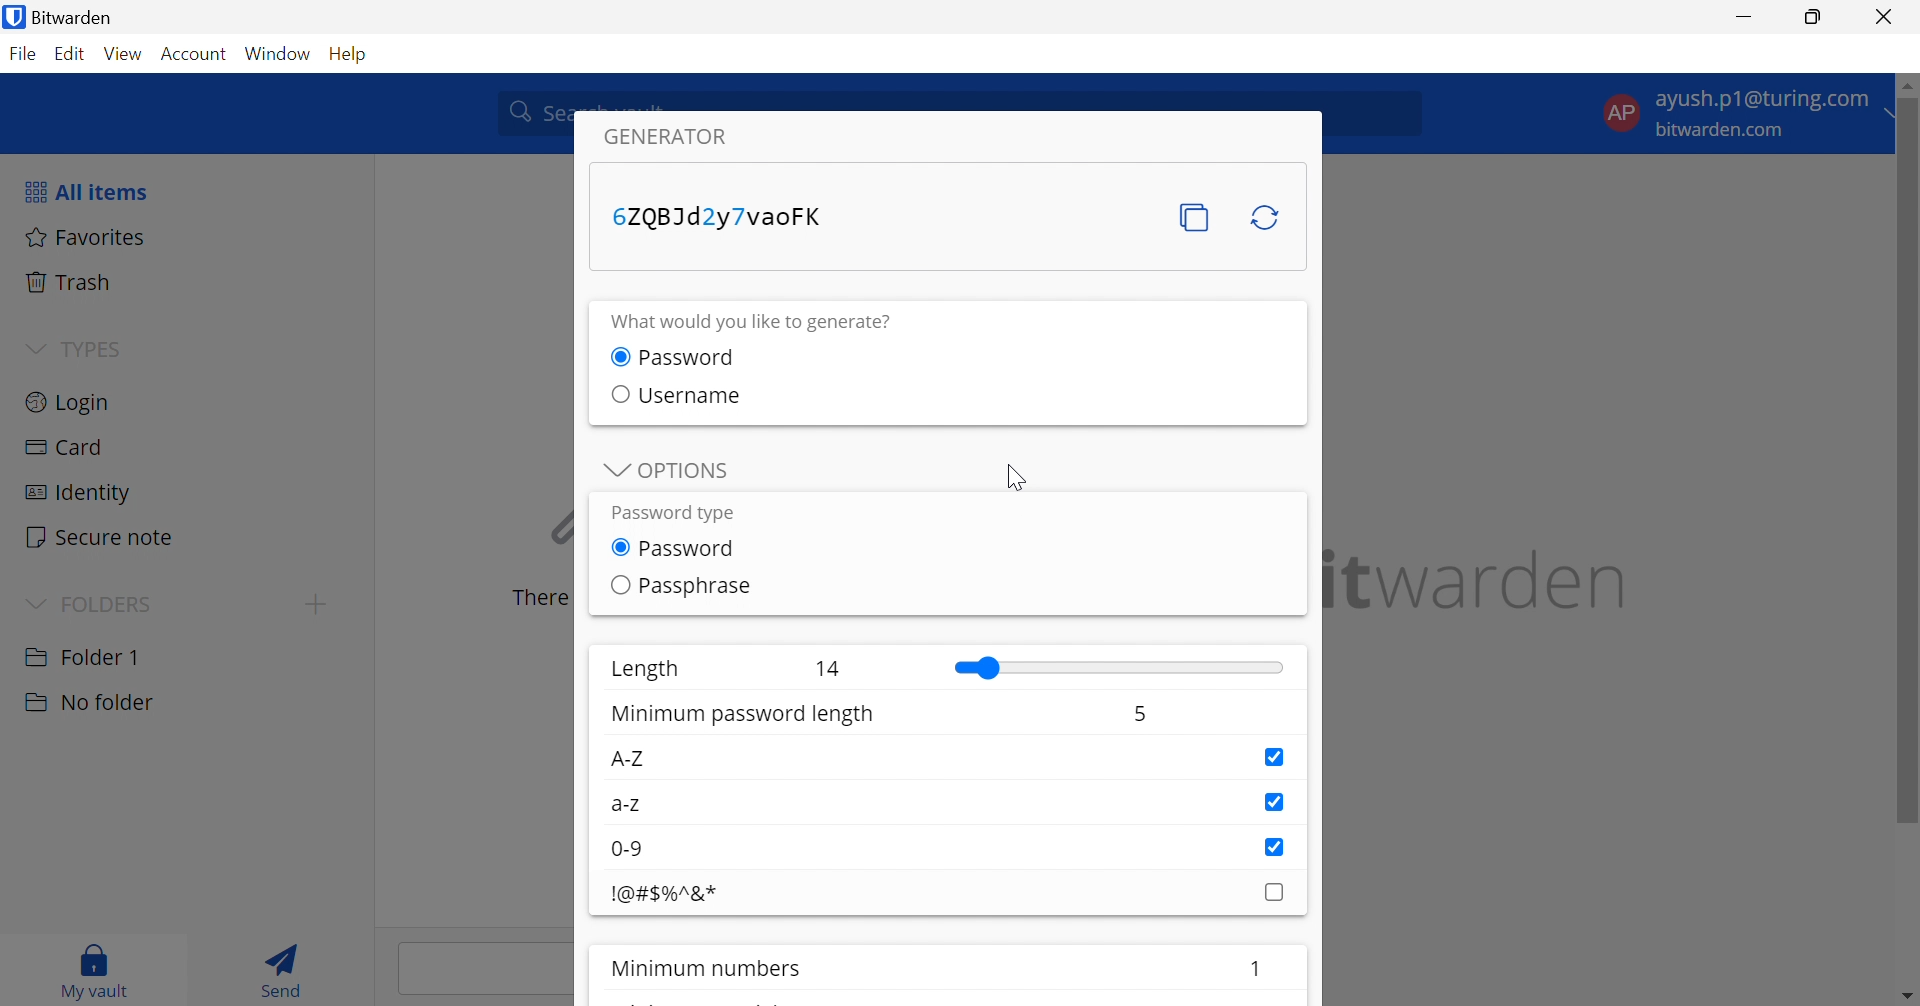  Describe the element at coordinates (614, 393) in the screenshot. I see `Checkbox` at that location.